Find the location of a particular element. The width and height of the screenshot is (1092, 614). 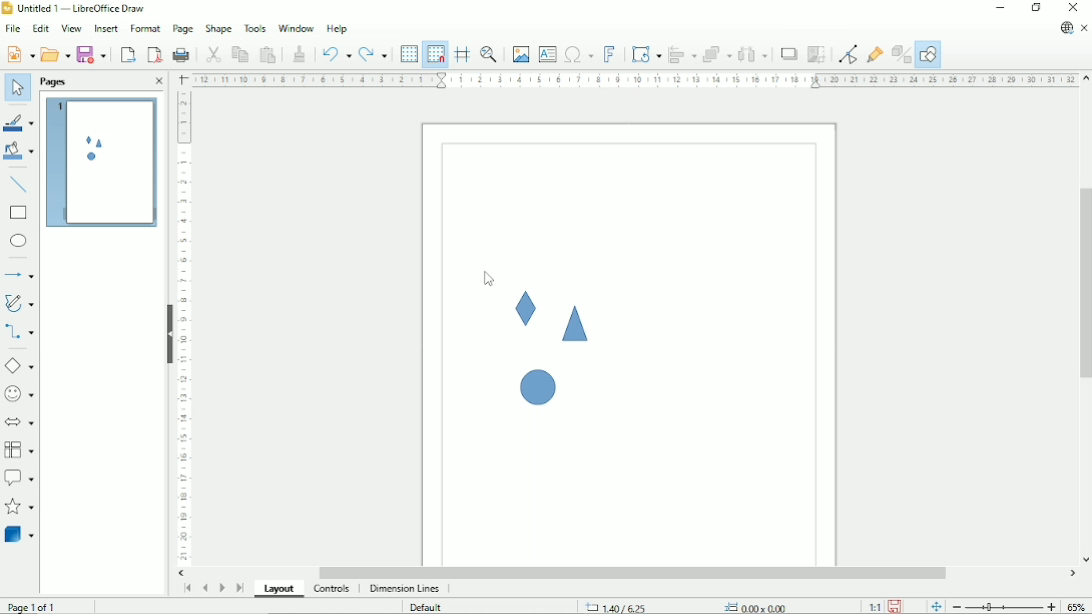

Align objects is located at coordinates (682, 54).